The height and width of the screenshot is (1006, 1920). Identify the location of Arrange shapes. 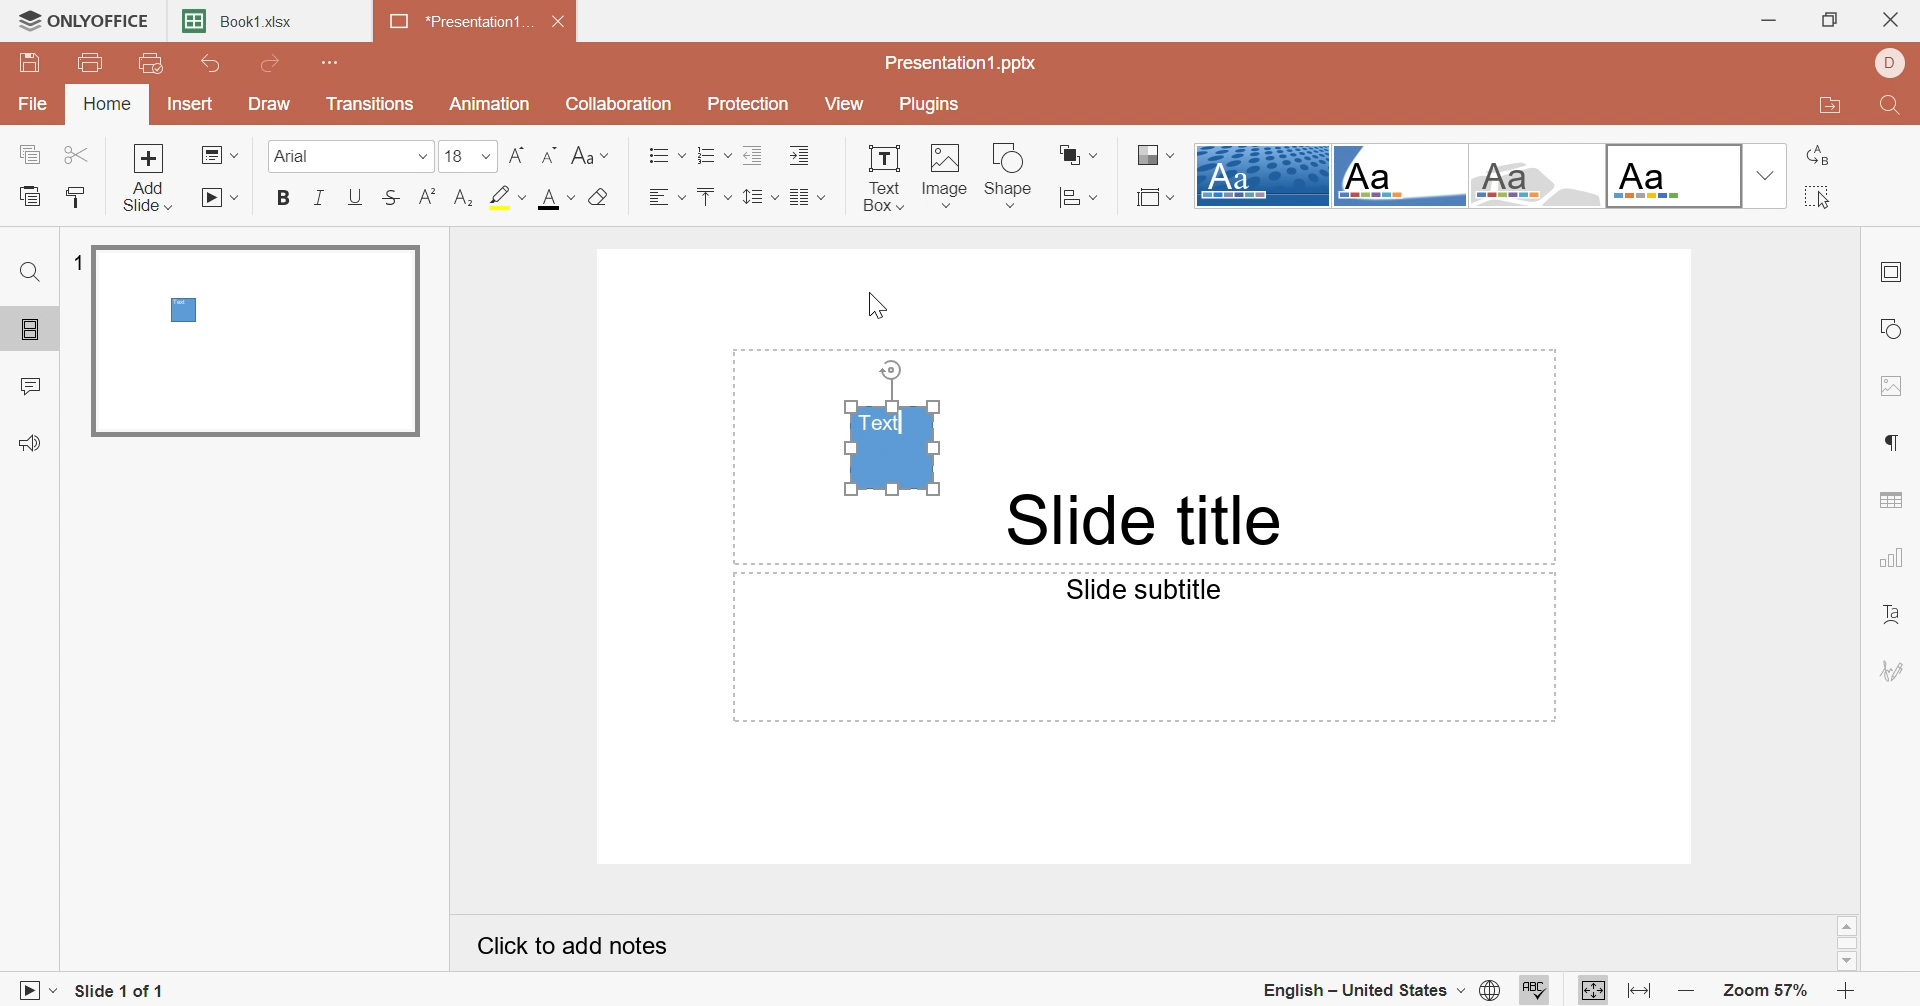
(1076, 155).